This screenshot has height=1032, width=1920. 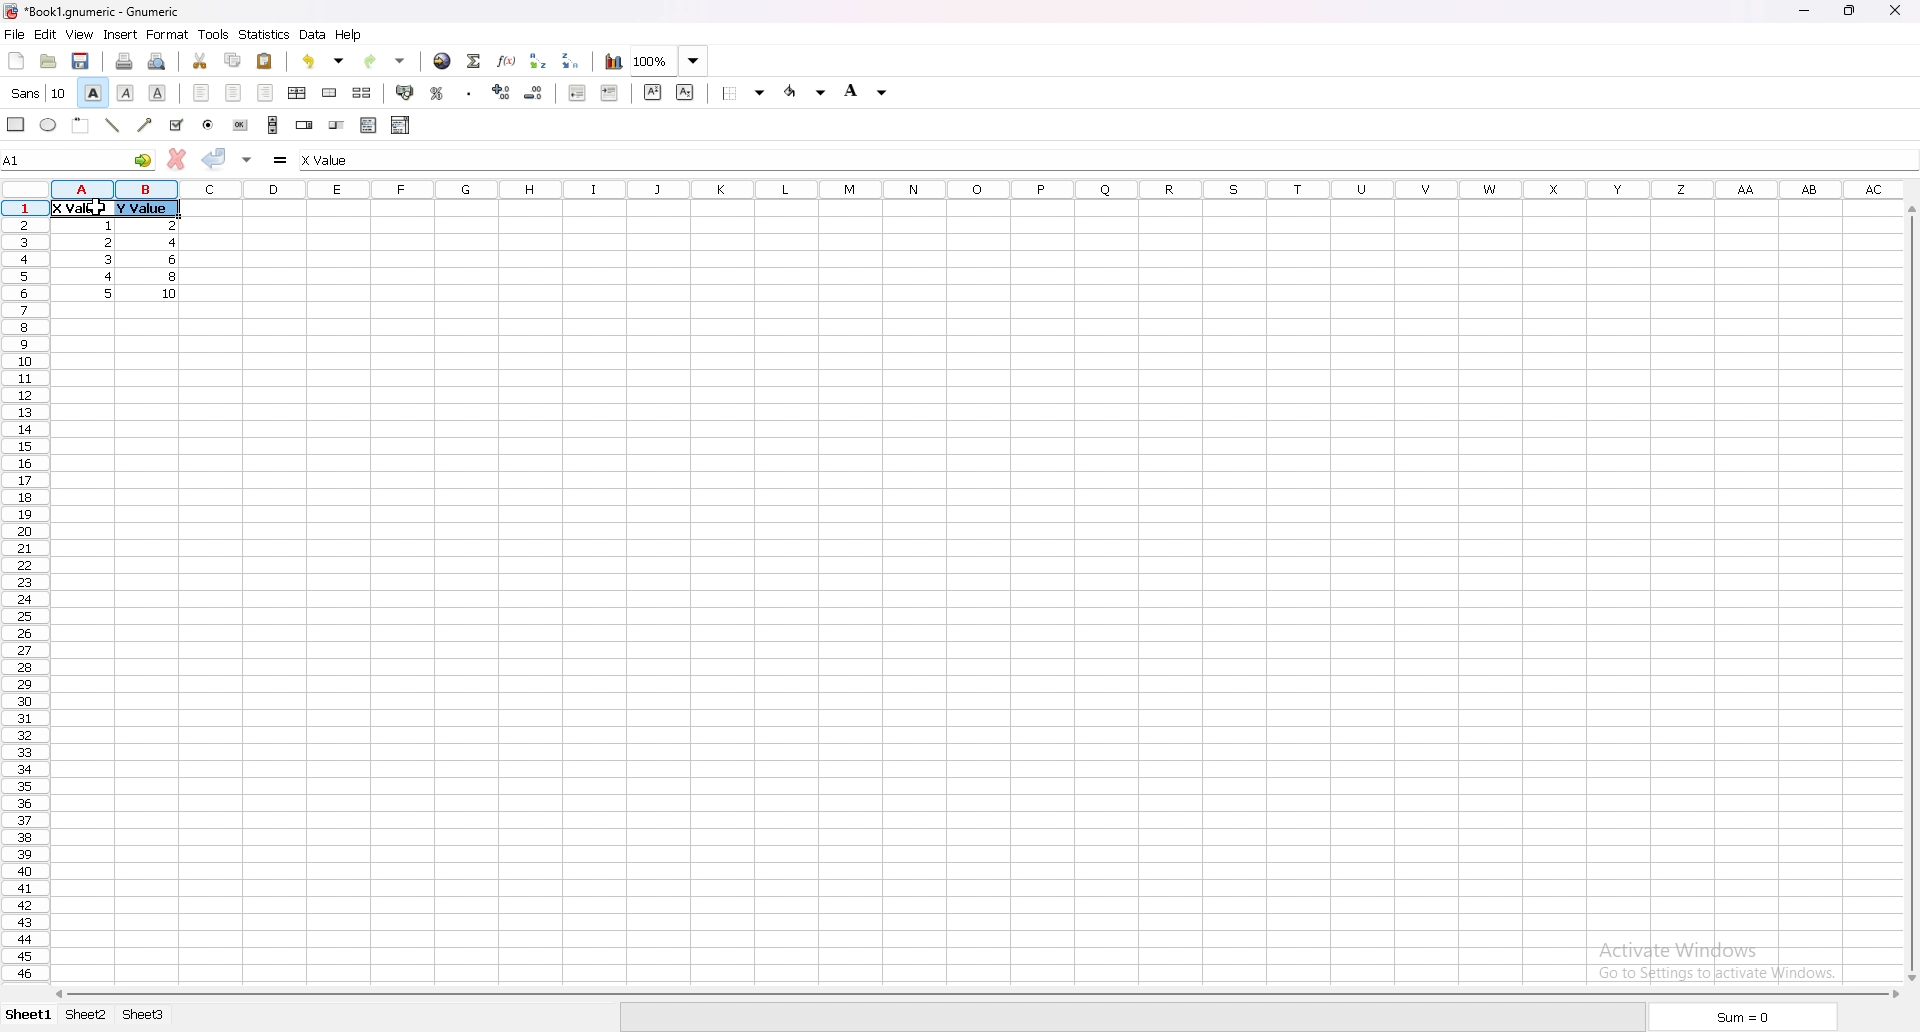 I want to click on data, so click(x=313, y=34).